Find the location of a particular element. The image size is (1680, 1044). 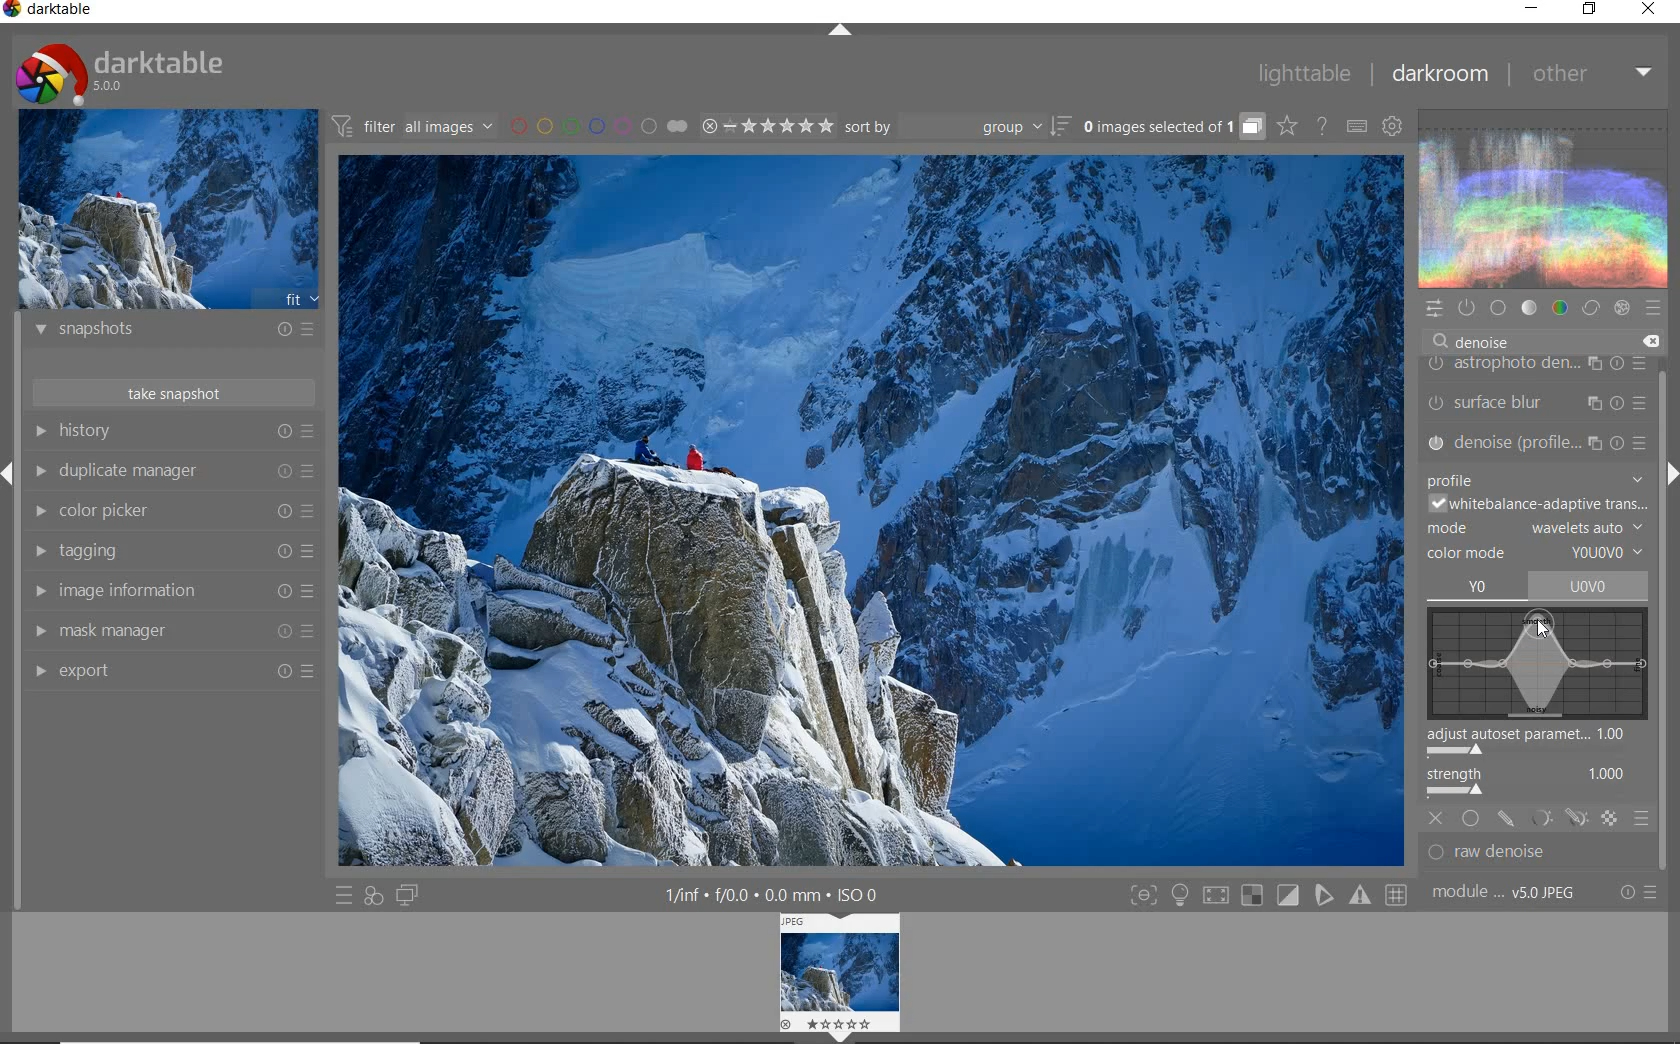

show global preferences is located at coordinates (1393, 125).